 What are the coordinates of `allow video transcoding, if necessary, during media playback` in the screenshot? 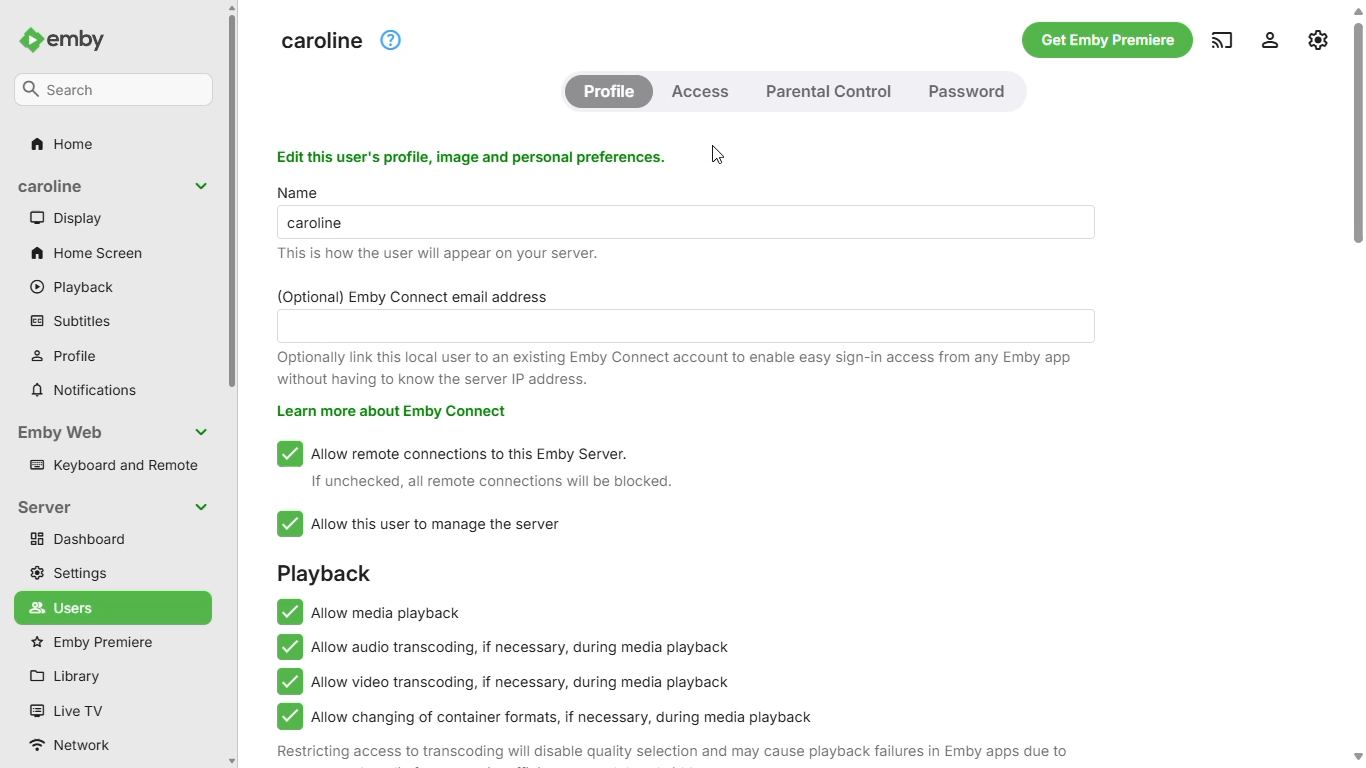 It's located at (503, 682).